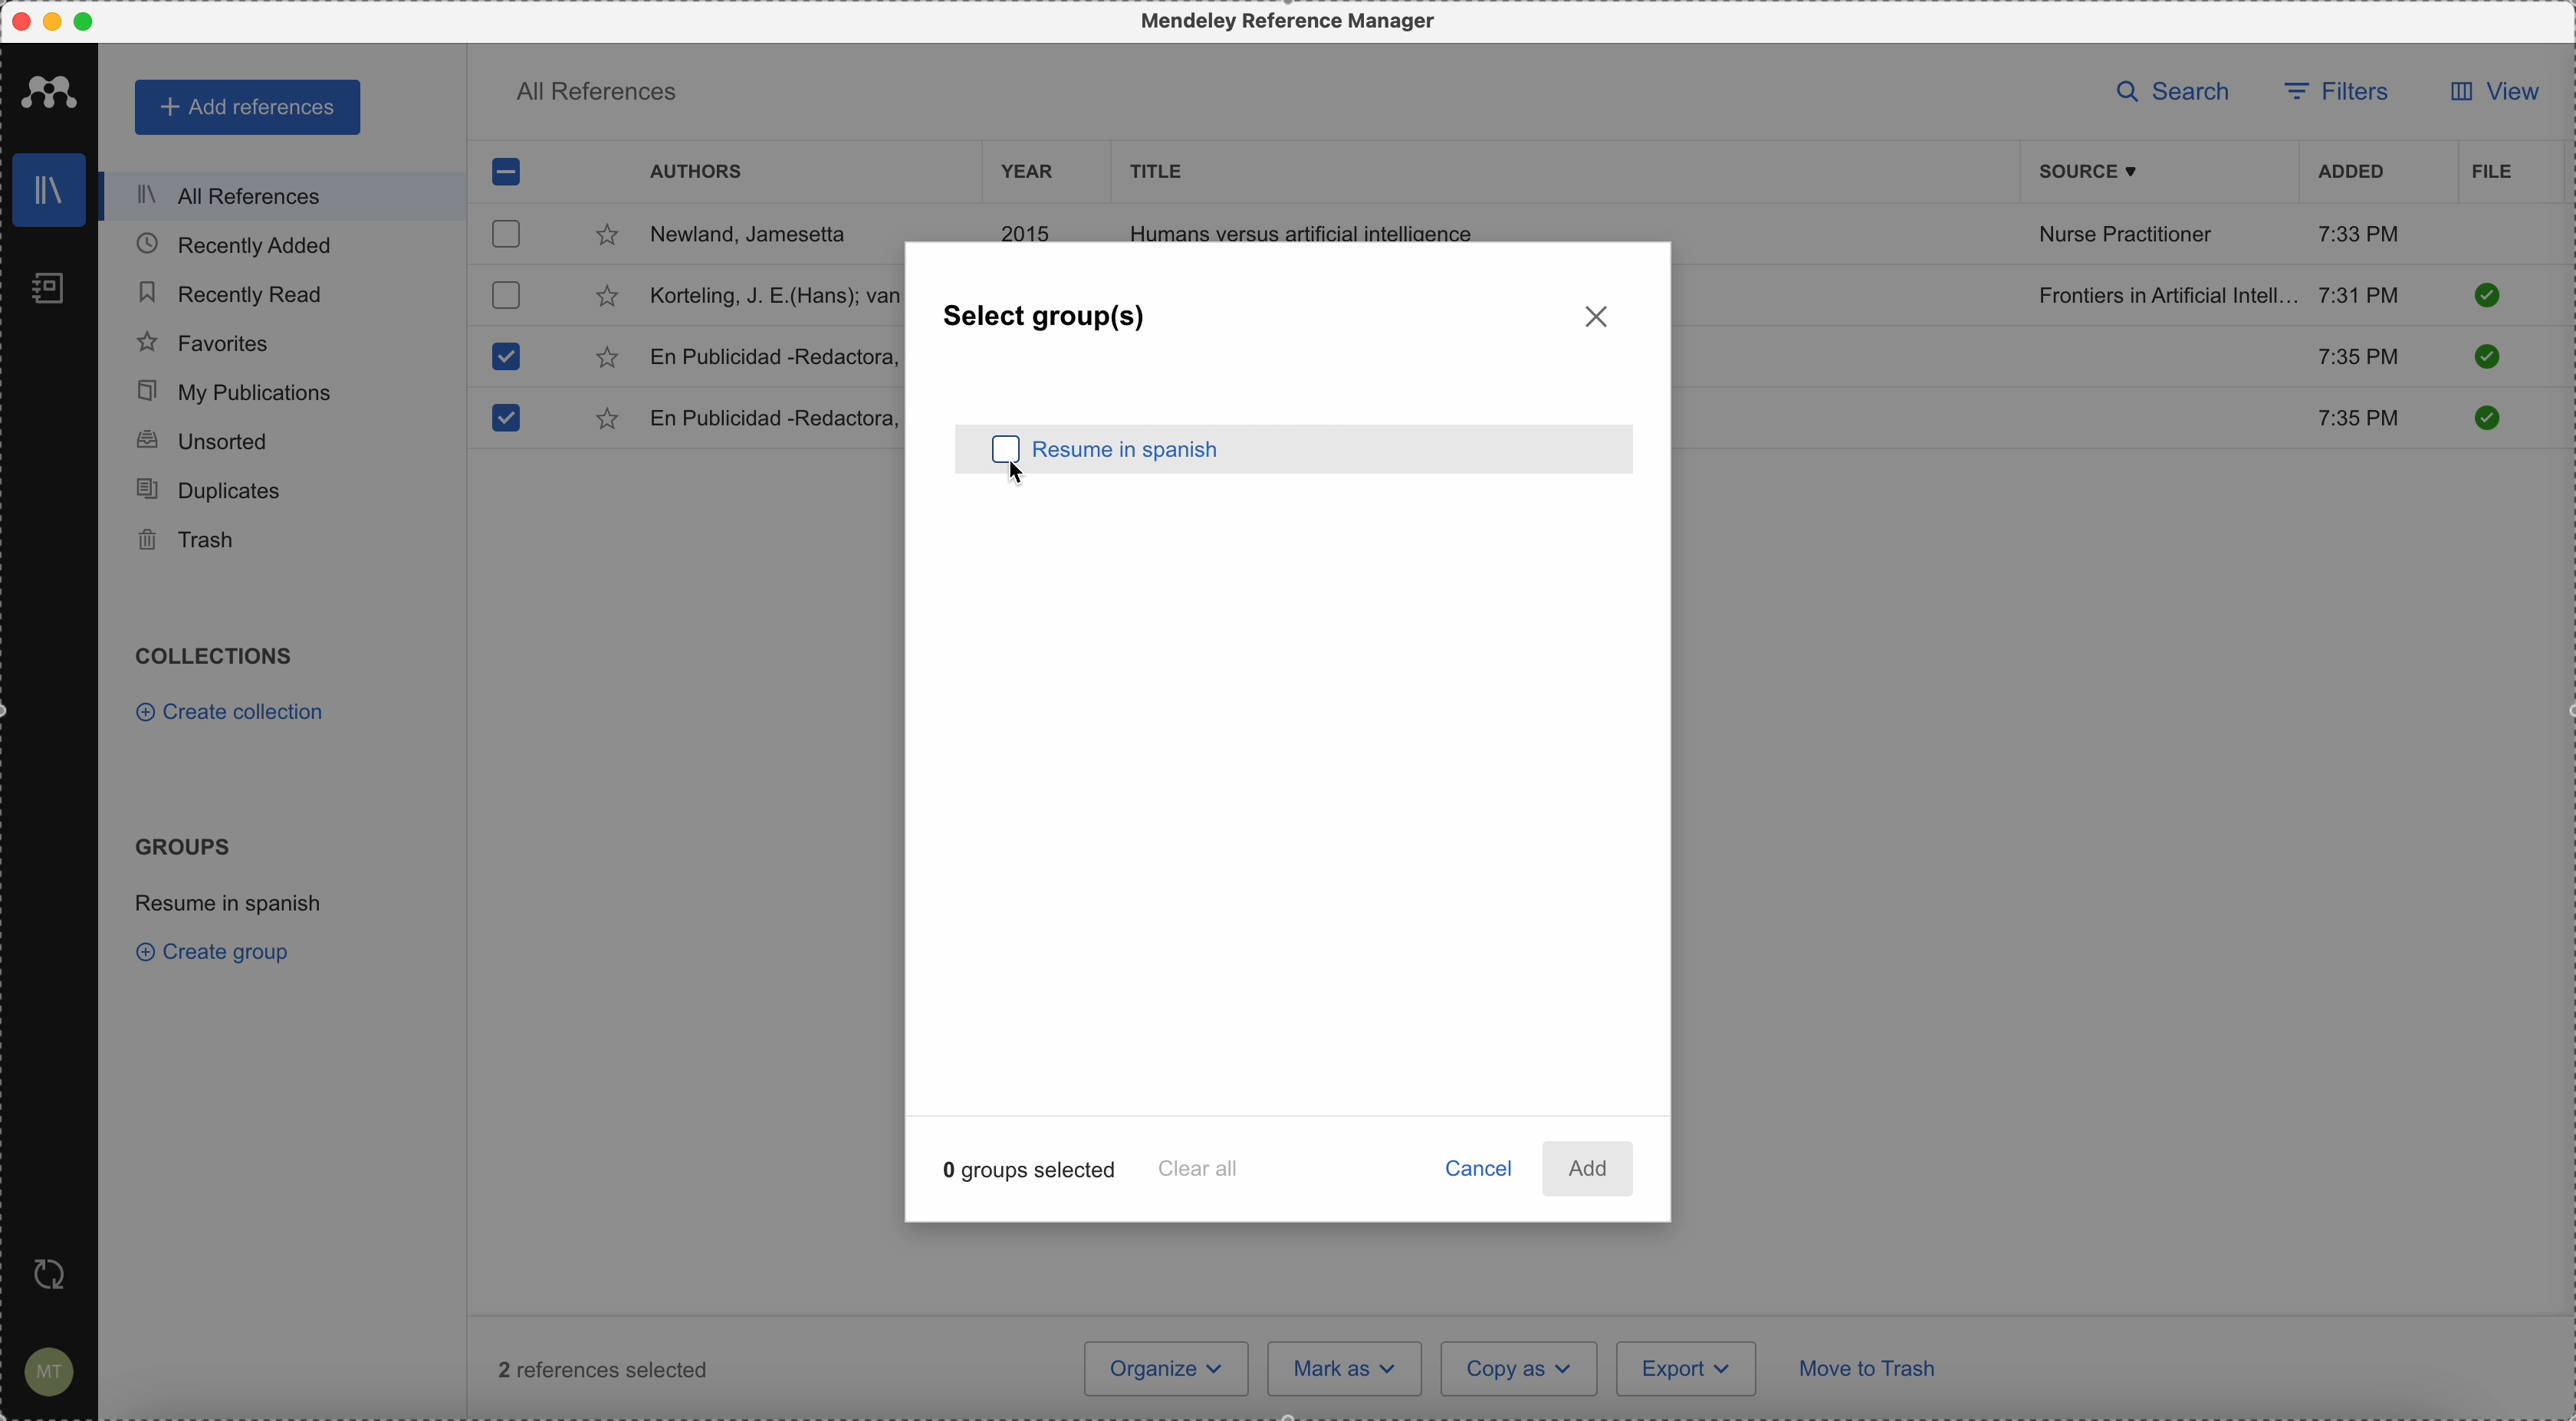 The height and width of the screenshot is (1421, 2576). Describe the element at coordinates (610, 422) in the screenshot. I see `favorite` at that location.